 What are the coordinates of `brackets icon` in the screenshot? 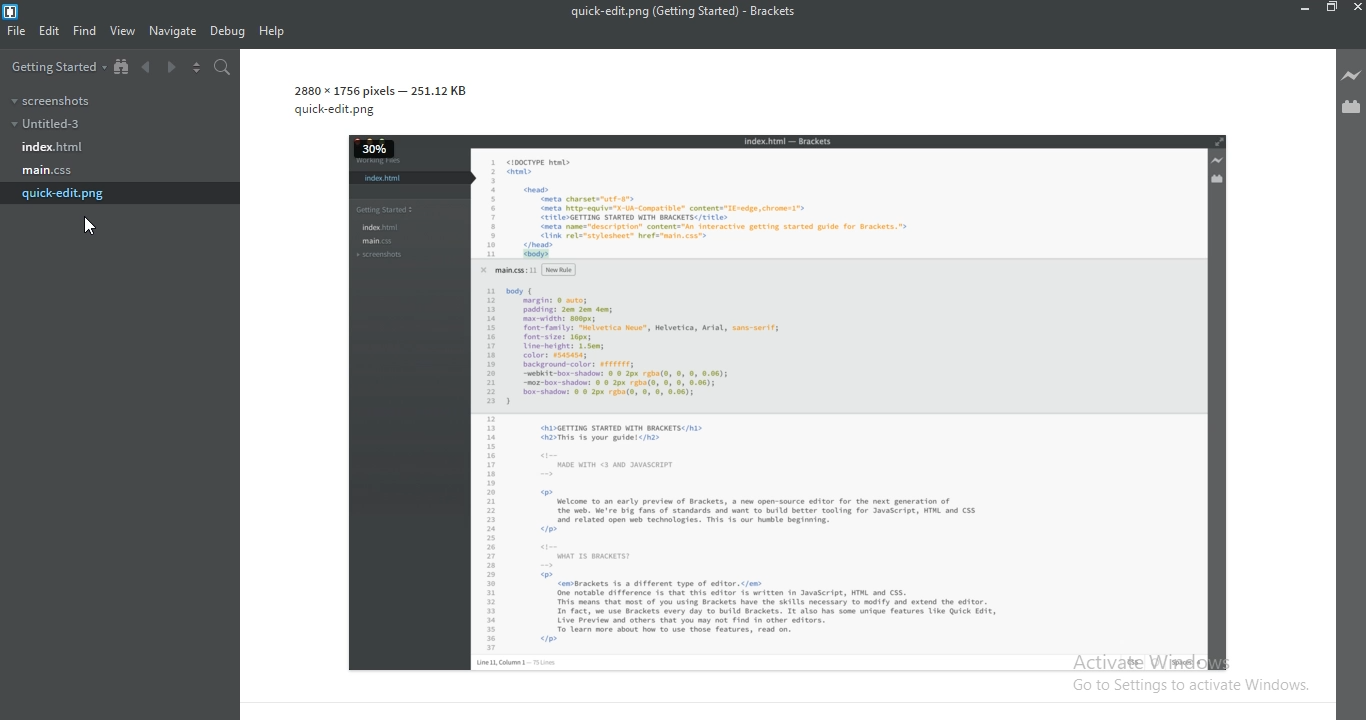 It's located at (13, 10).